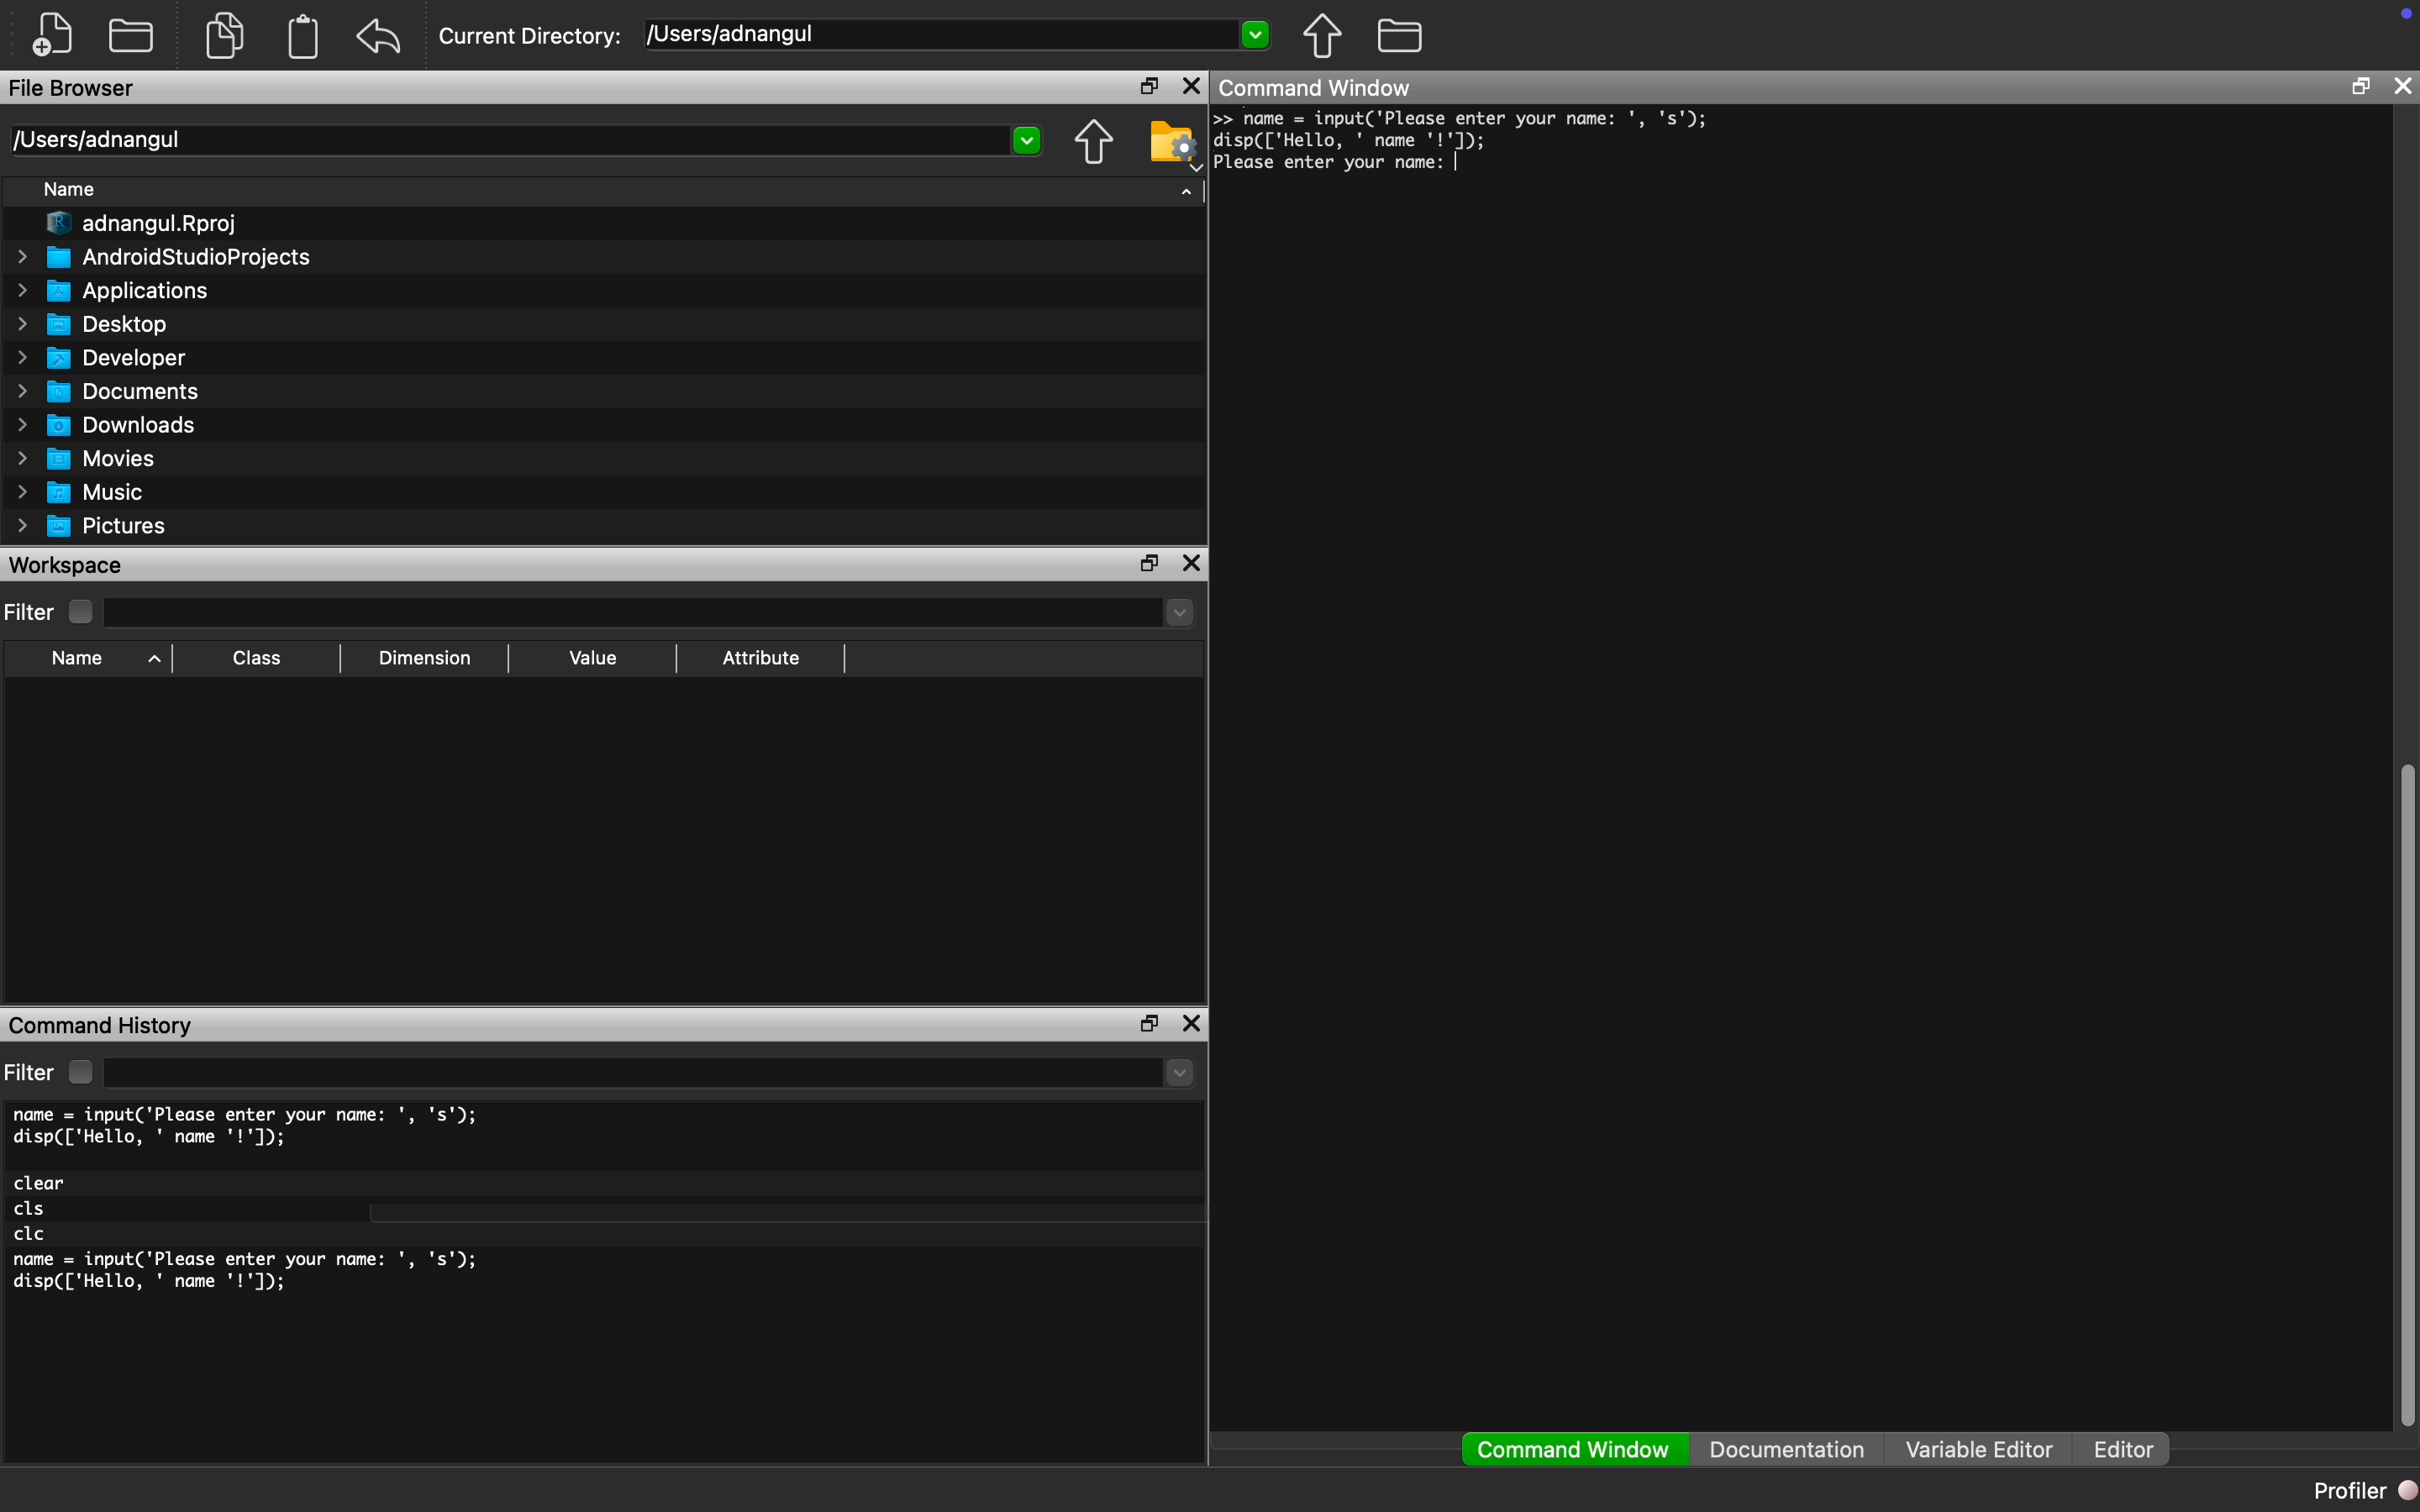 The image size is (2420, 1512). What do you see at coordinates (379, 36) in the screenshot?
I see `back` at bounding box center [379, 36].